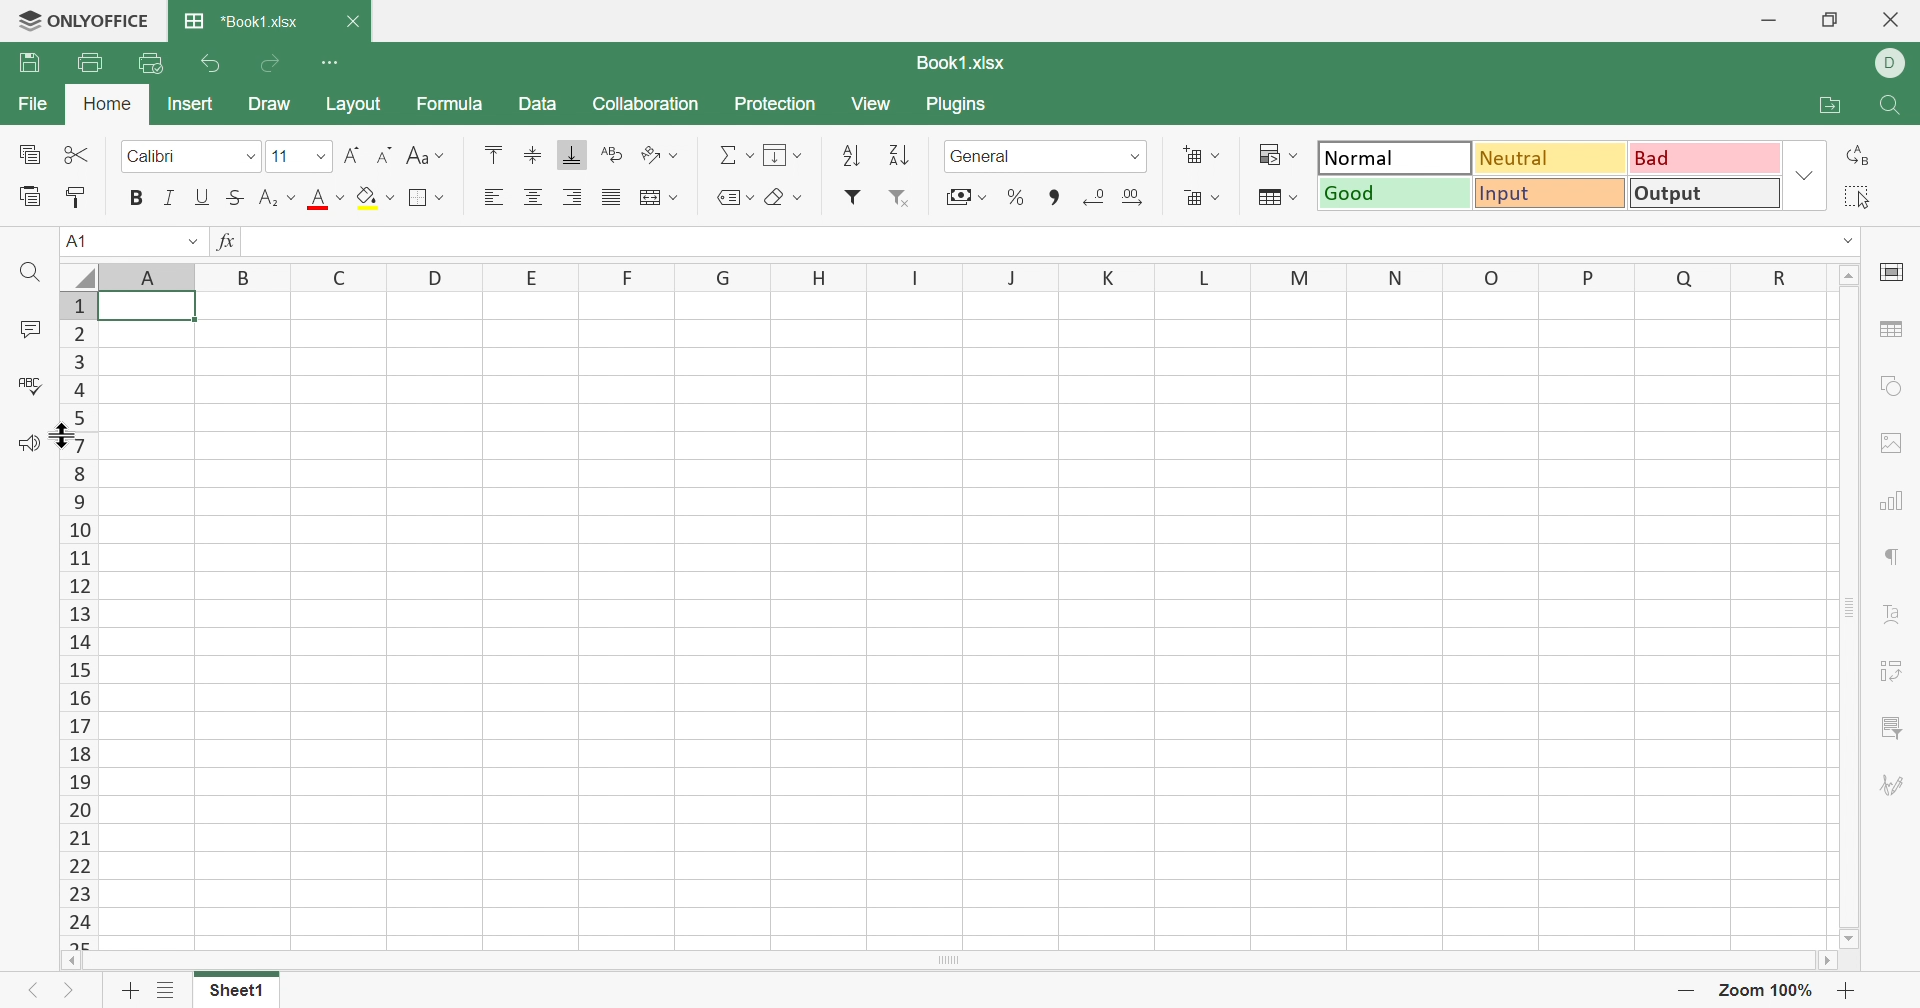  Describe the element at coordinates (781, 152) in the screenshot. I see `Fill` at that location.